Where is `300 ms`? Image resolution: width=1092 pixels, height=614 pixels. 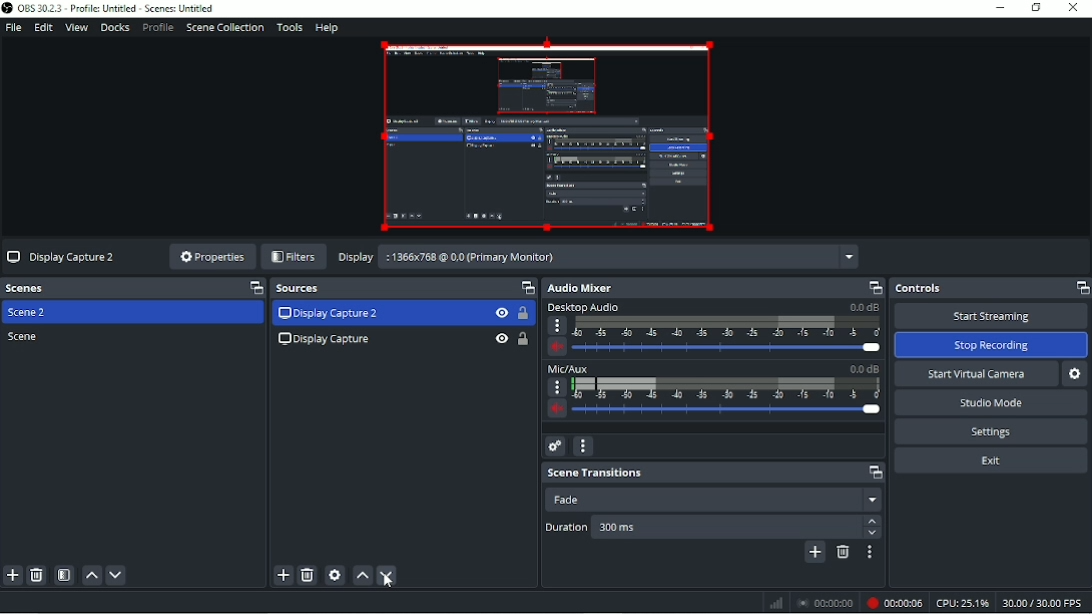
300 ms is located at coordinates (662, 529).